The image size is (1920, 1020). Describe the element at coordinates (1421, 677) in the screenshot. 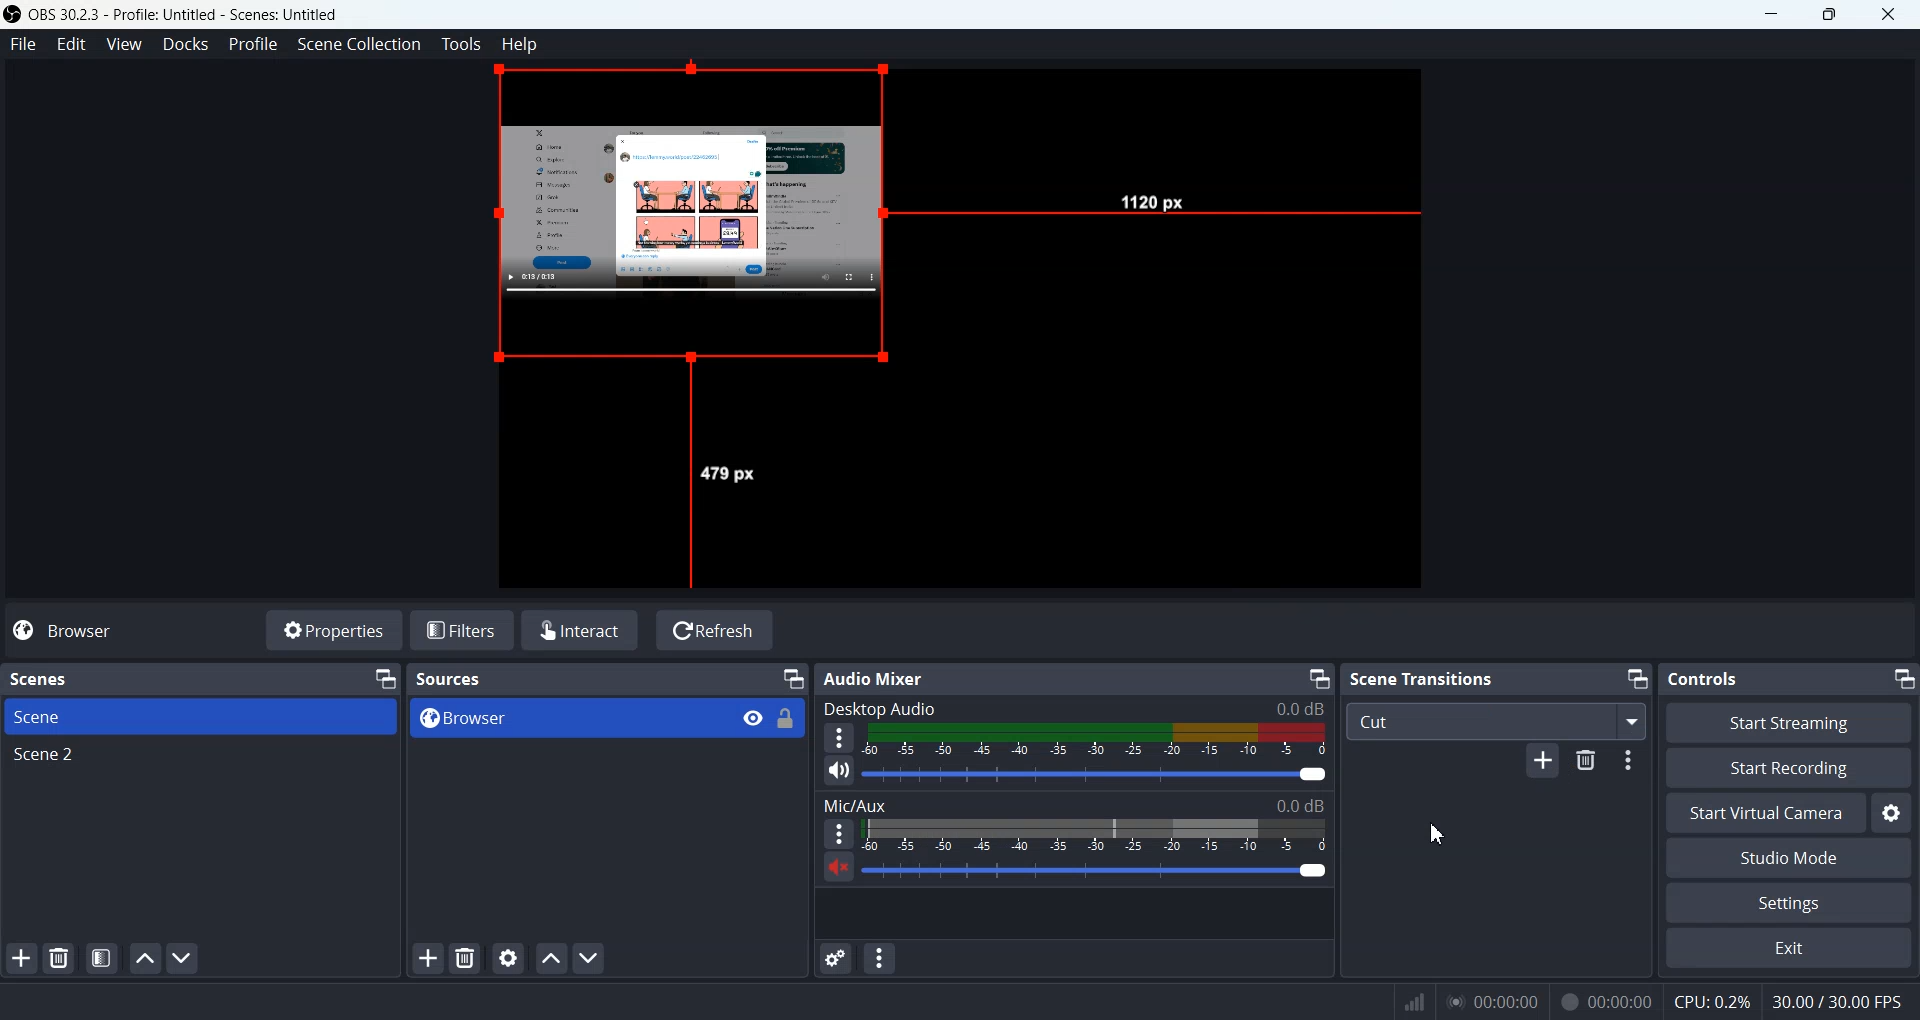

I see `Text` at that location.